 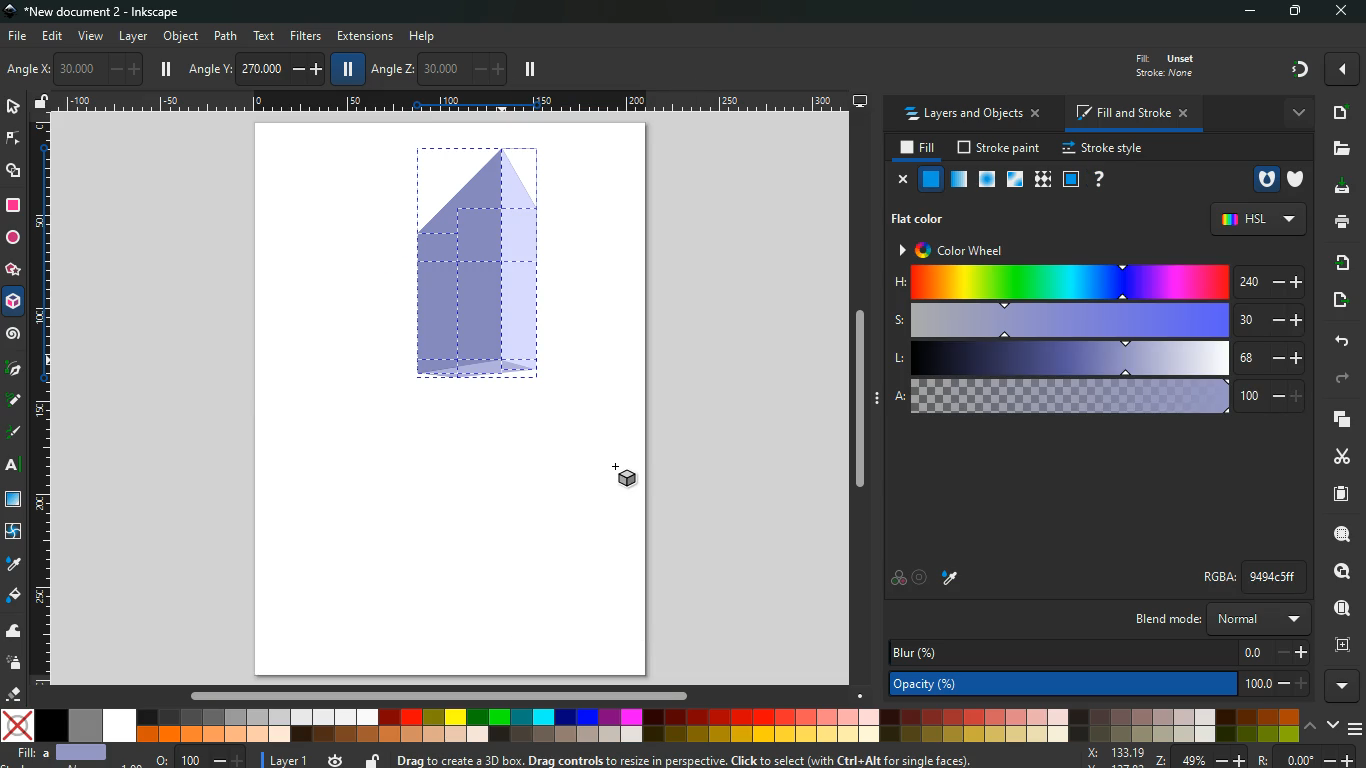 What do you see at coordinates (1357, 729) in the screenshot?
I see `menu` at bounding box center [1357, 729].